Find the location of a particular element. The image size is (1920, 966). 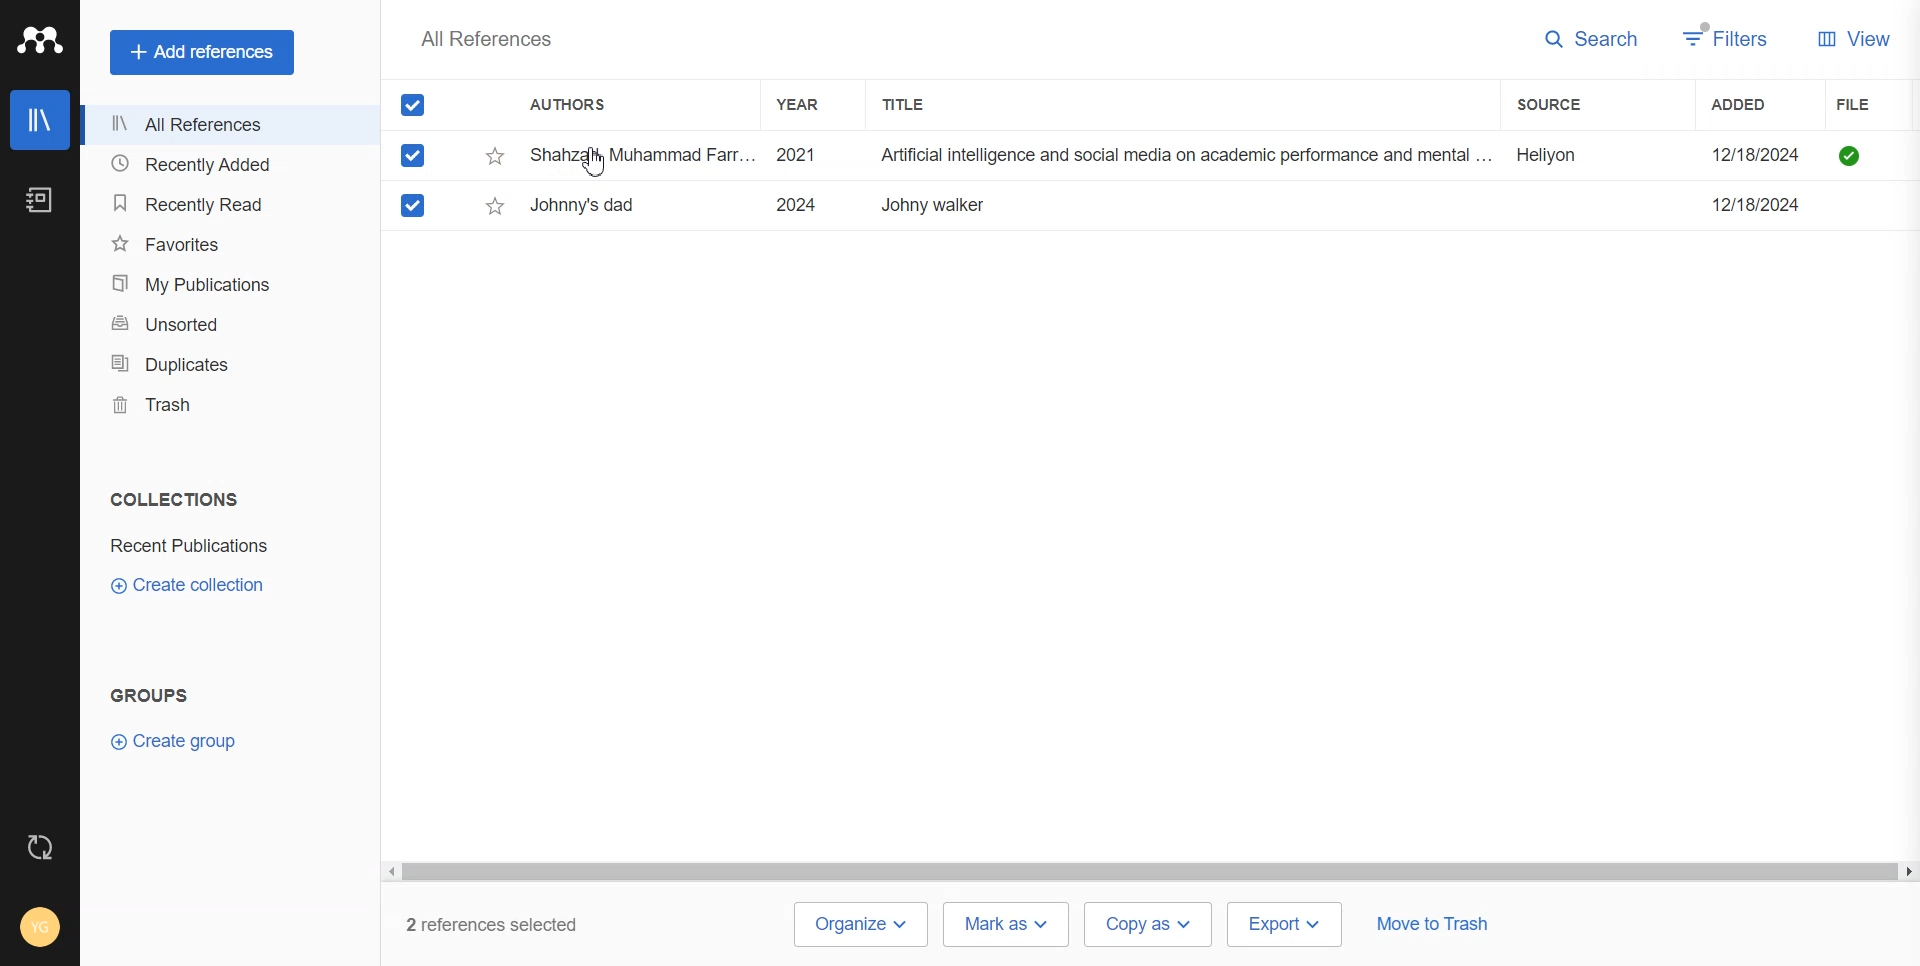

Recently Added is located at coordinates (223, 165).